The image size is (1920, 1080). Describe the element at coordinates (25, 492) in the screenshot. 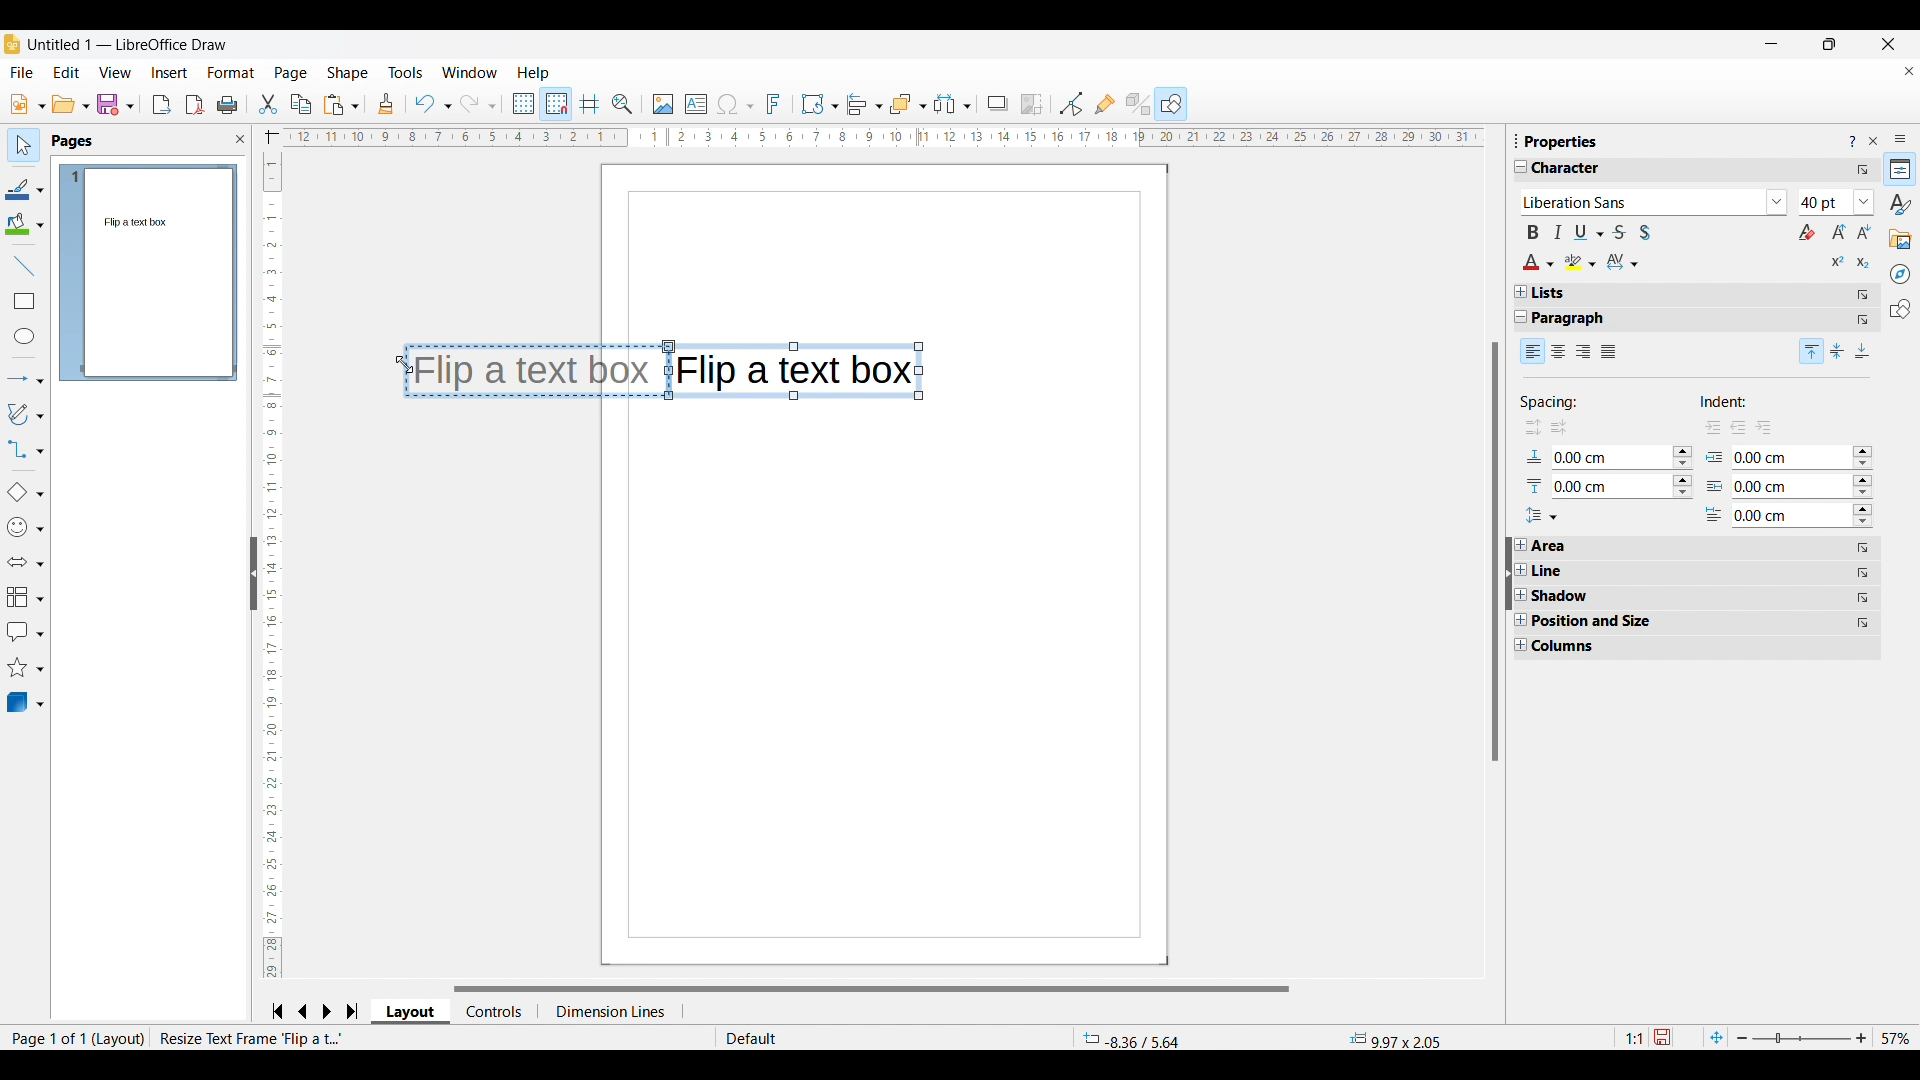

I see `Basic shape options` at that location.